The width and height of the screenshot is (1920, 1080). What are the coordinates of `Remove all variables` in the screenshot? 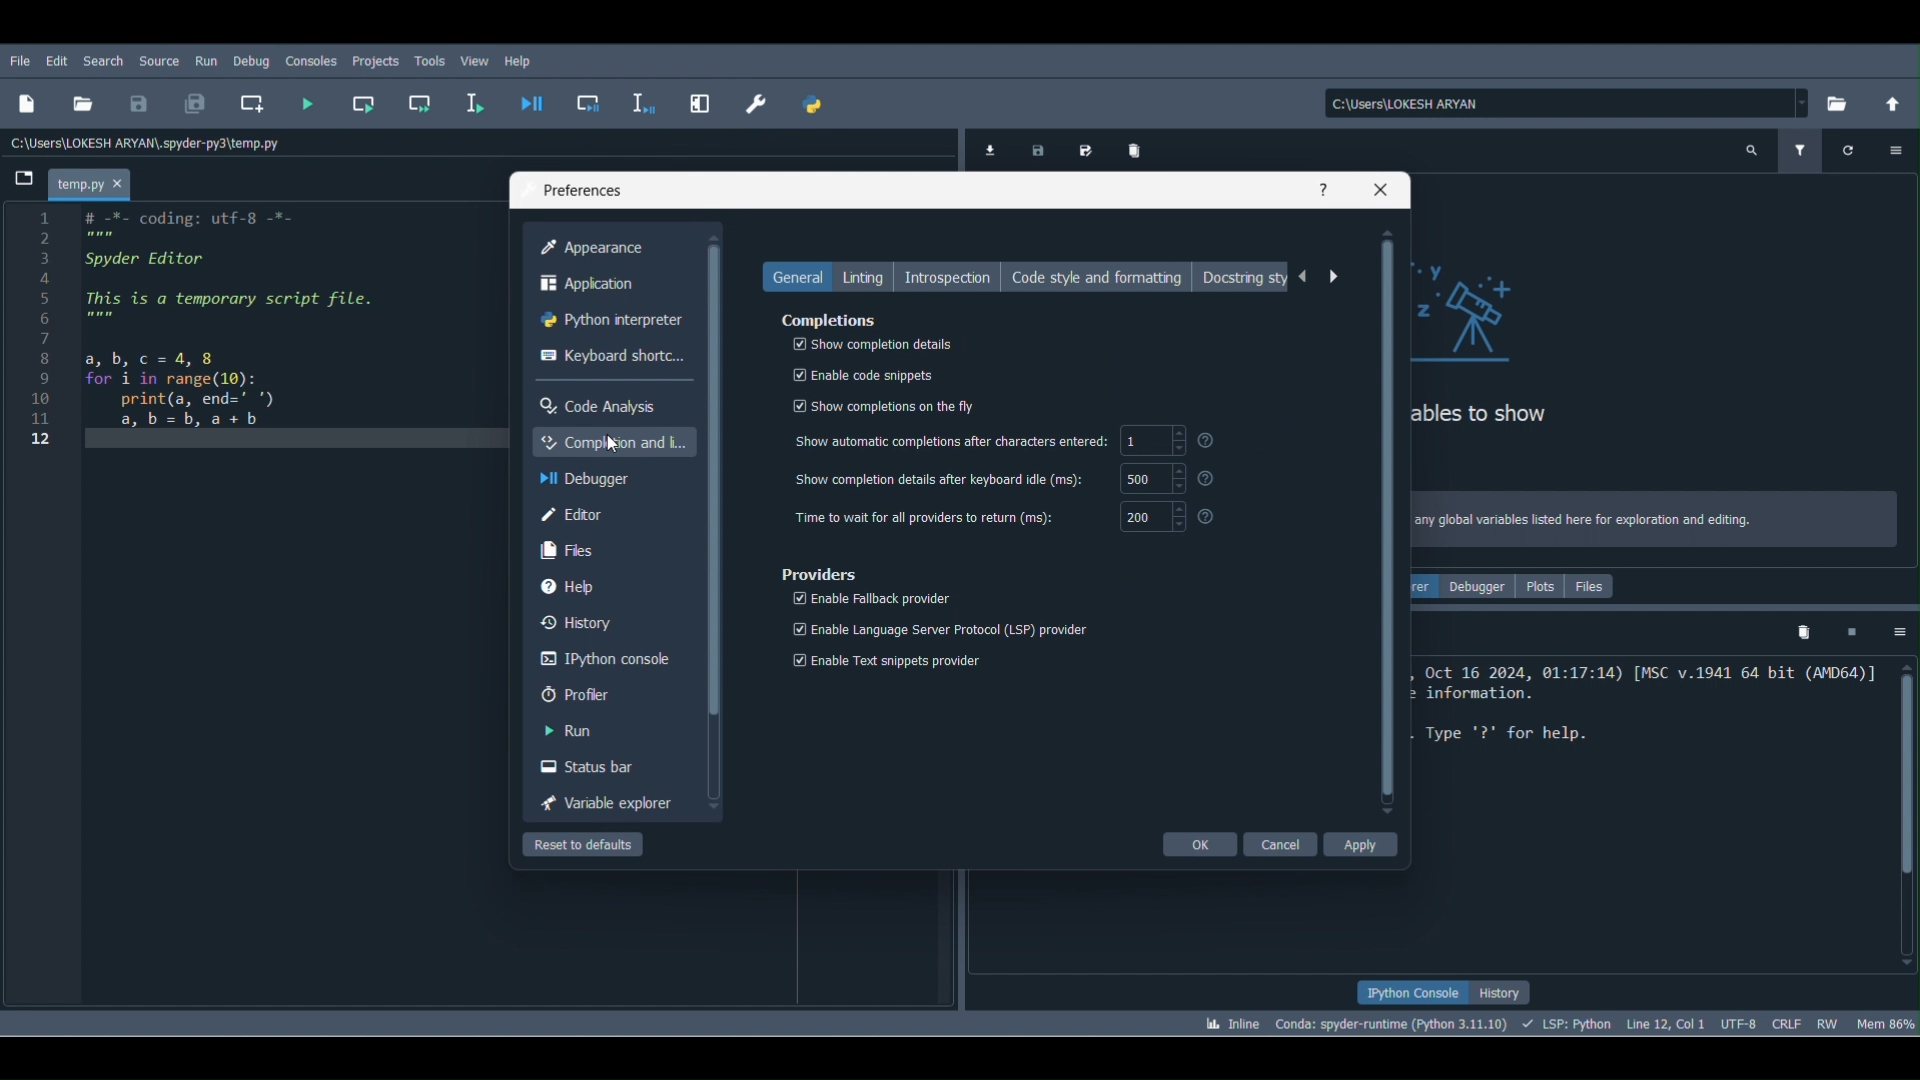 It's located at (1806, 633).